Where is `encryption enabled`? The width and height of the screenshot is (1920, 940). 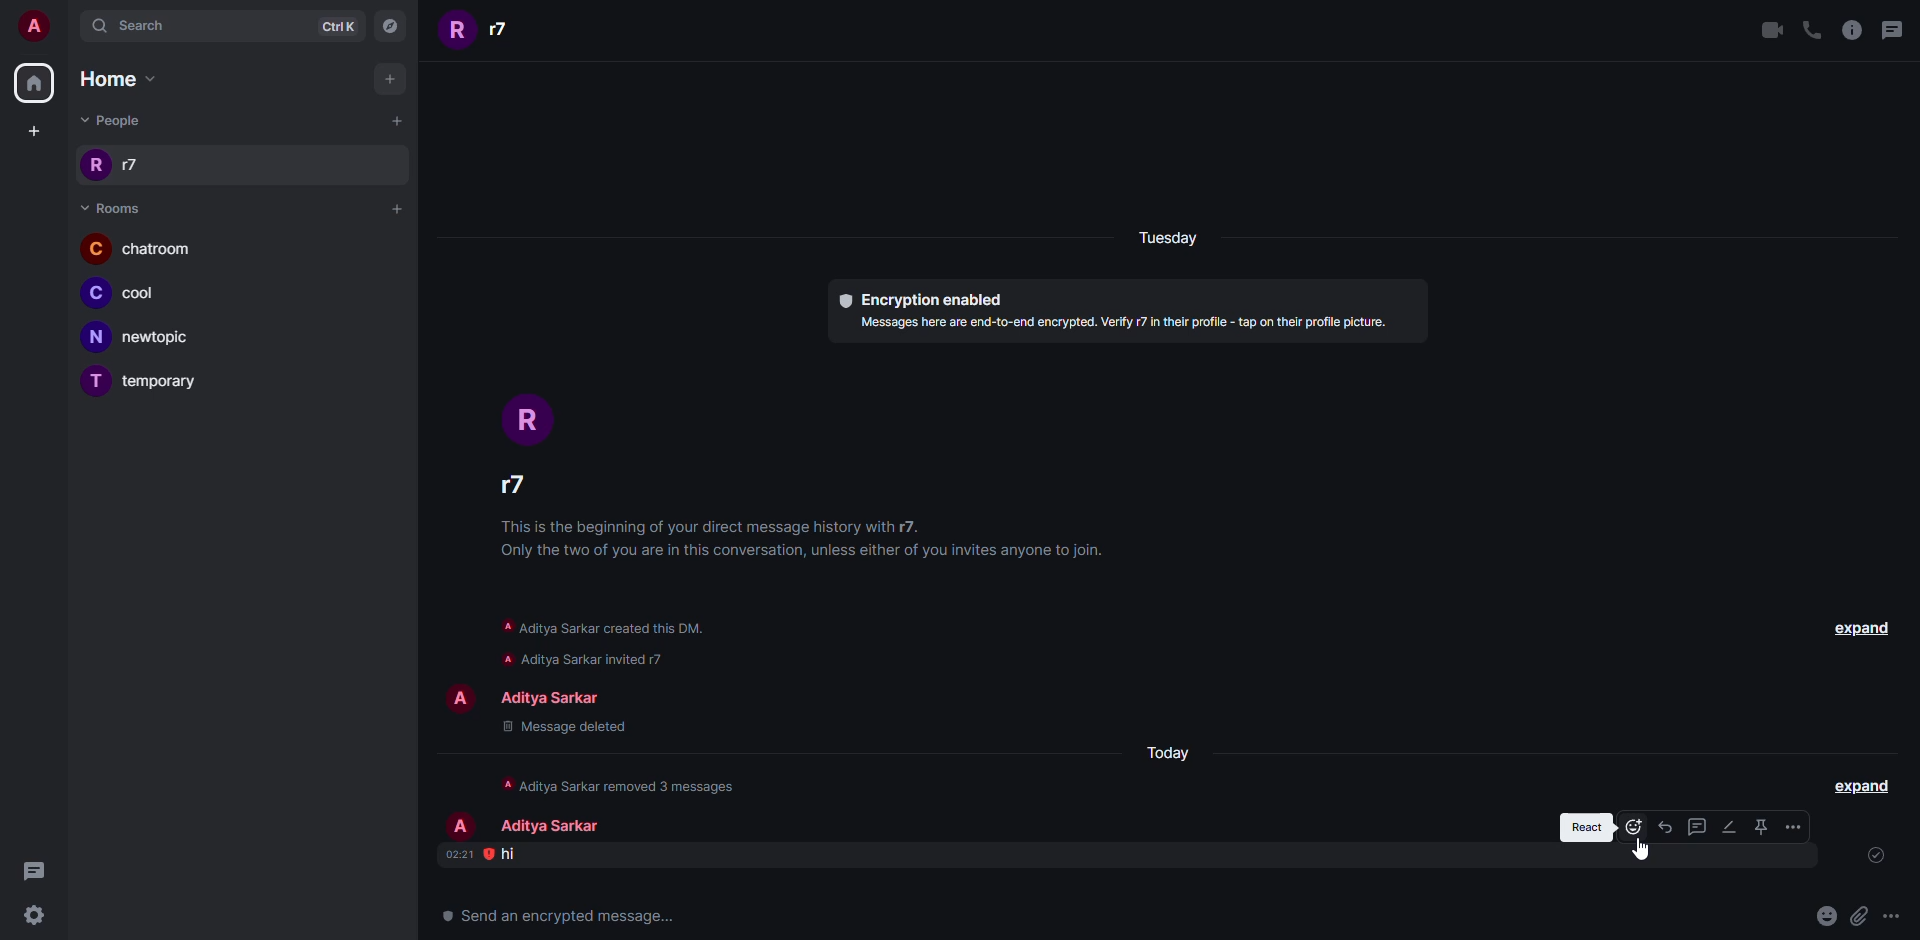 encryption enabled is located at coordinates (920, 298).